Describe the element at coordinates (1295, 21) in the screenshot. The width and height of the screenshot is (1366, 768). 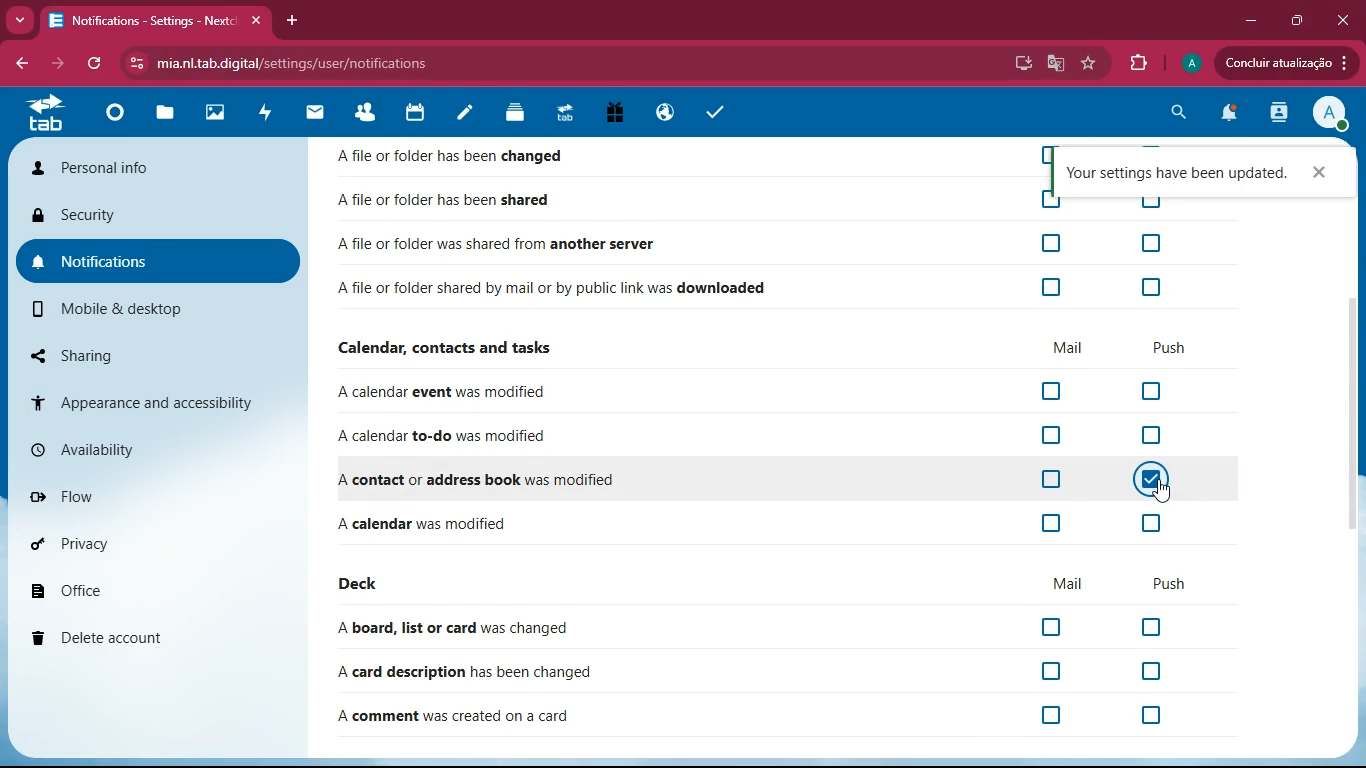
I see `maximize` at that location.